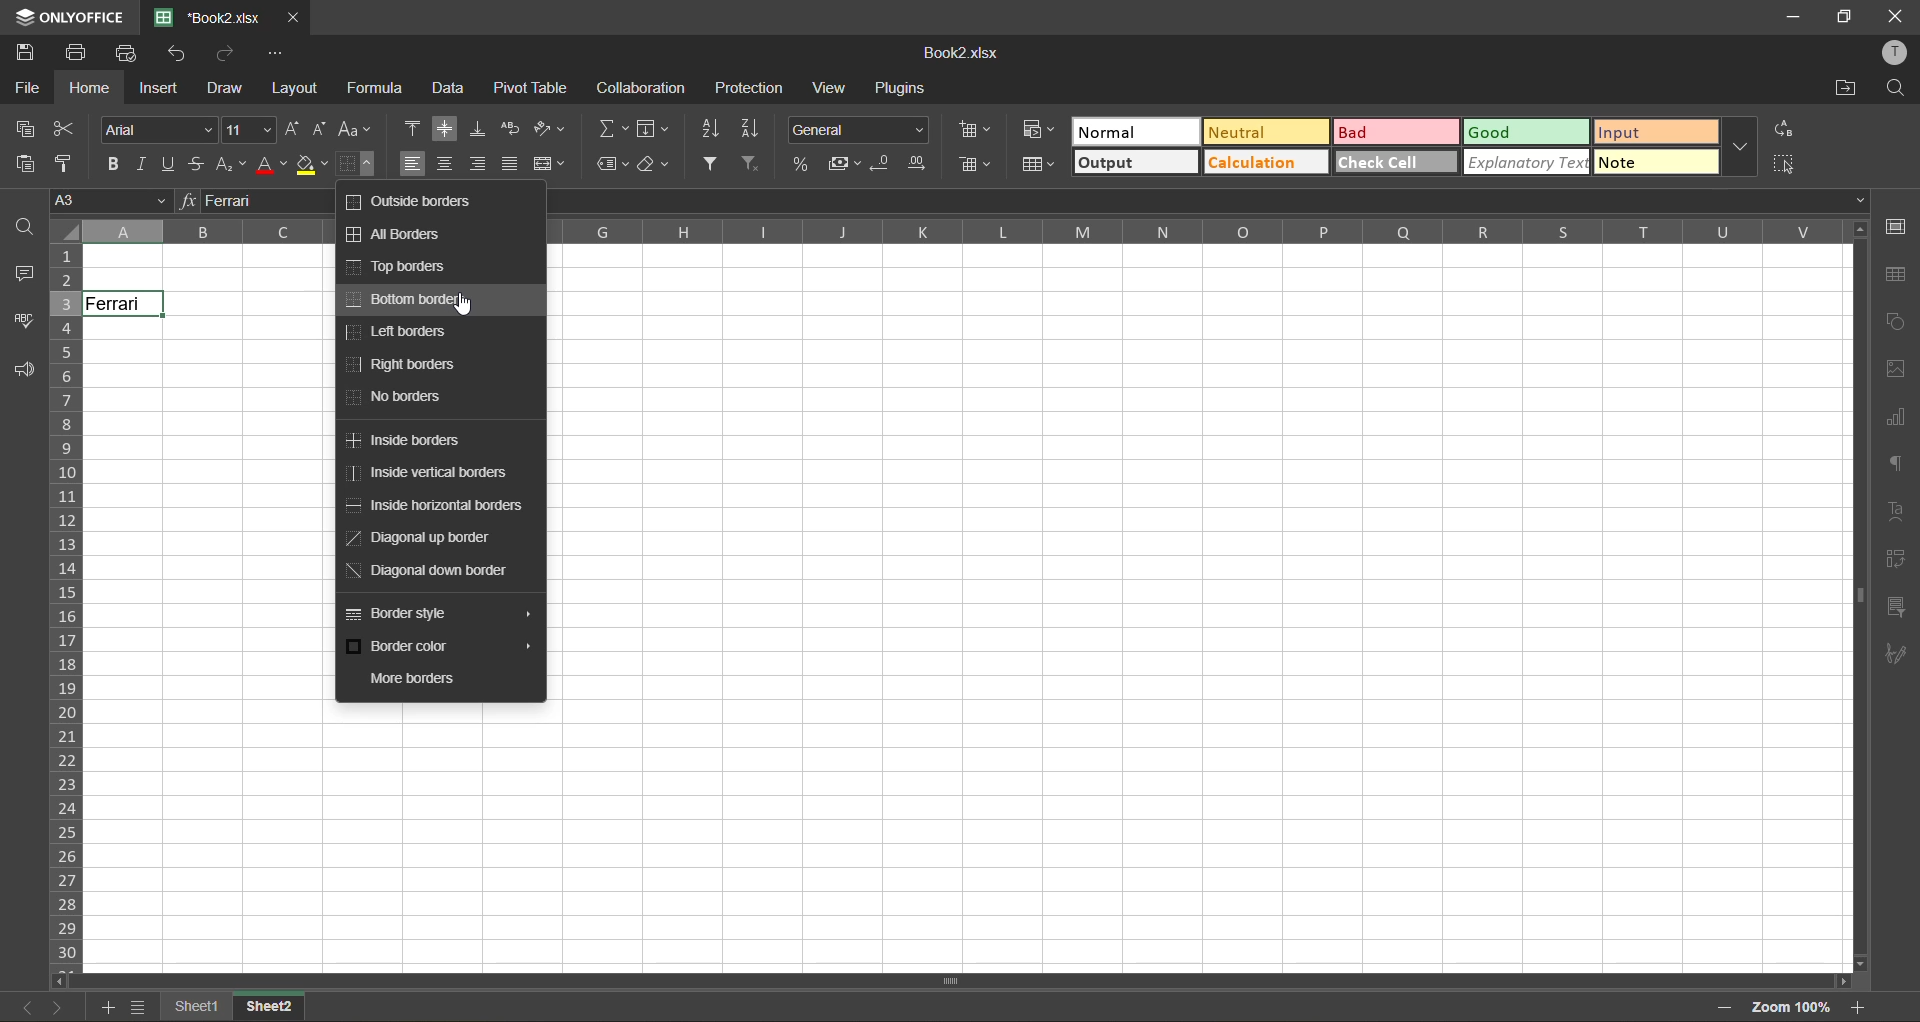 This screenshot has width=1920, height=1022. What do you see at coordinates (1785, 128) in the screenshot?
I see `replace` at bounding box center [1785, 128].